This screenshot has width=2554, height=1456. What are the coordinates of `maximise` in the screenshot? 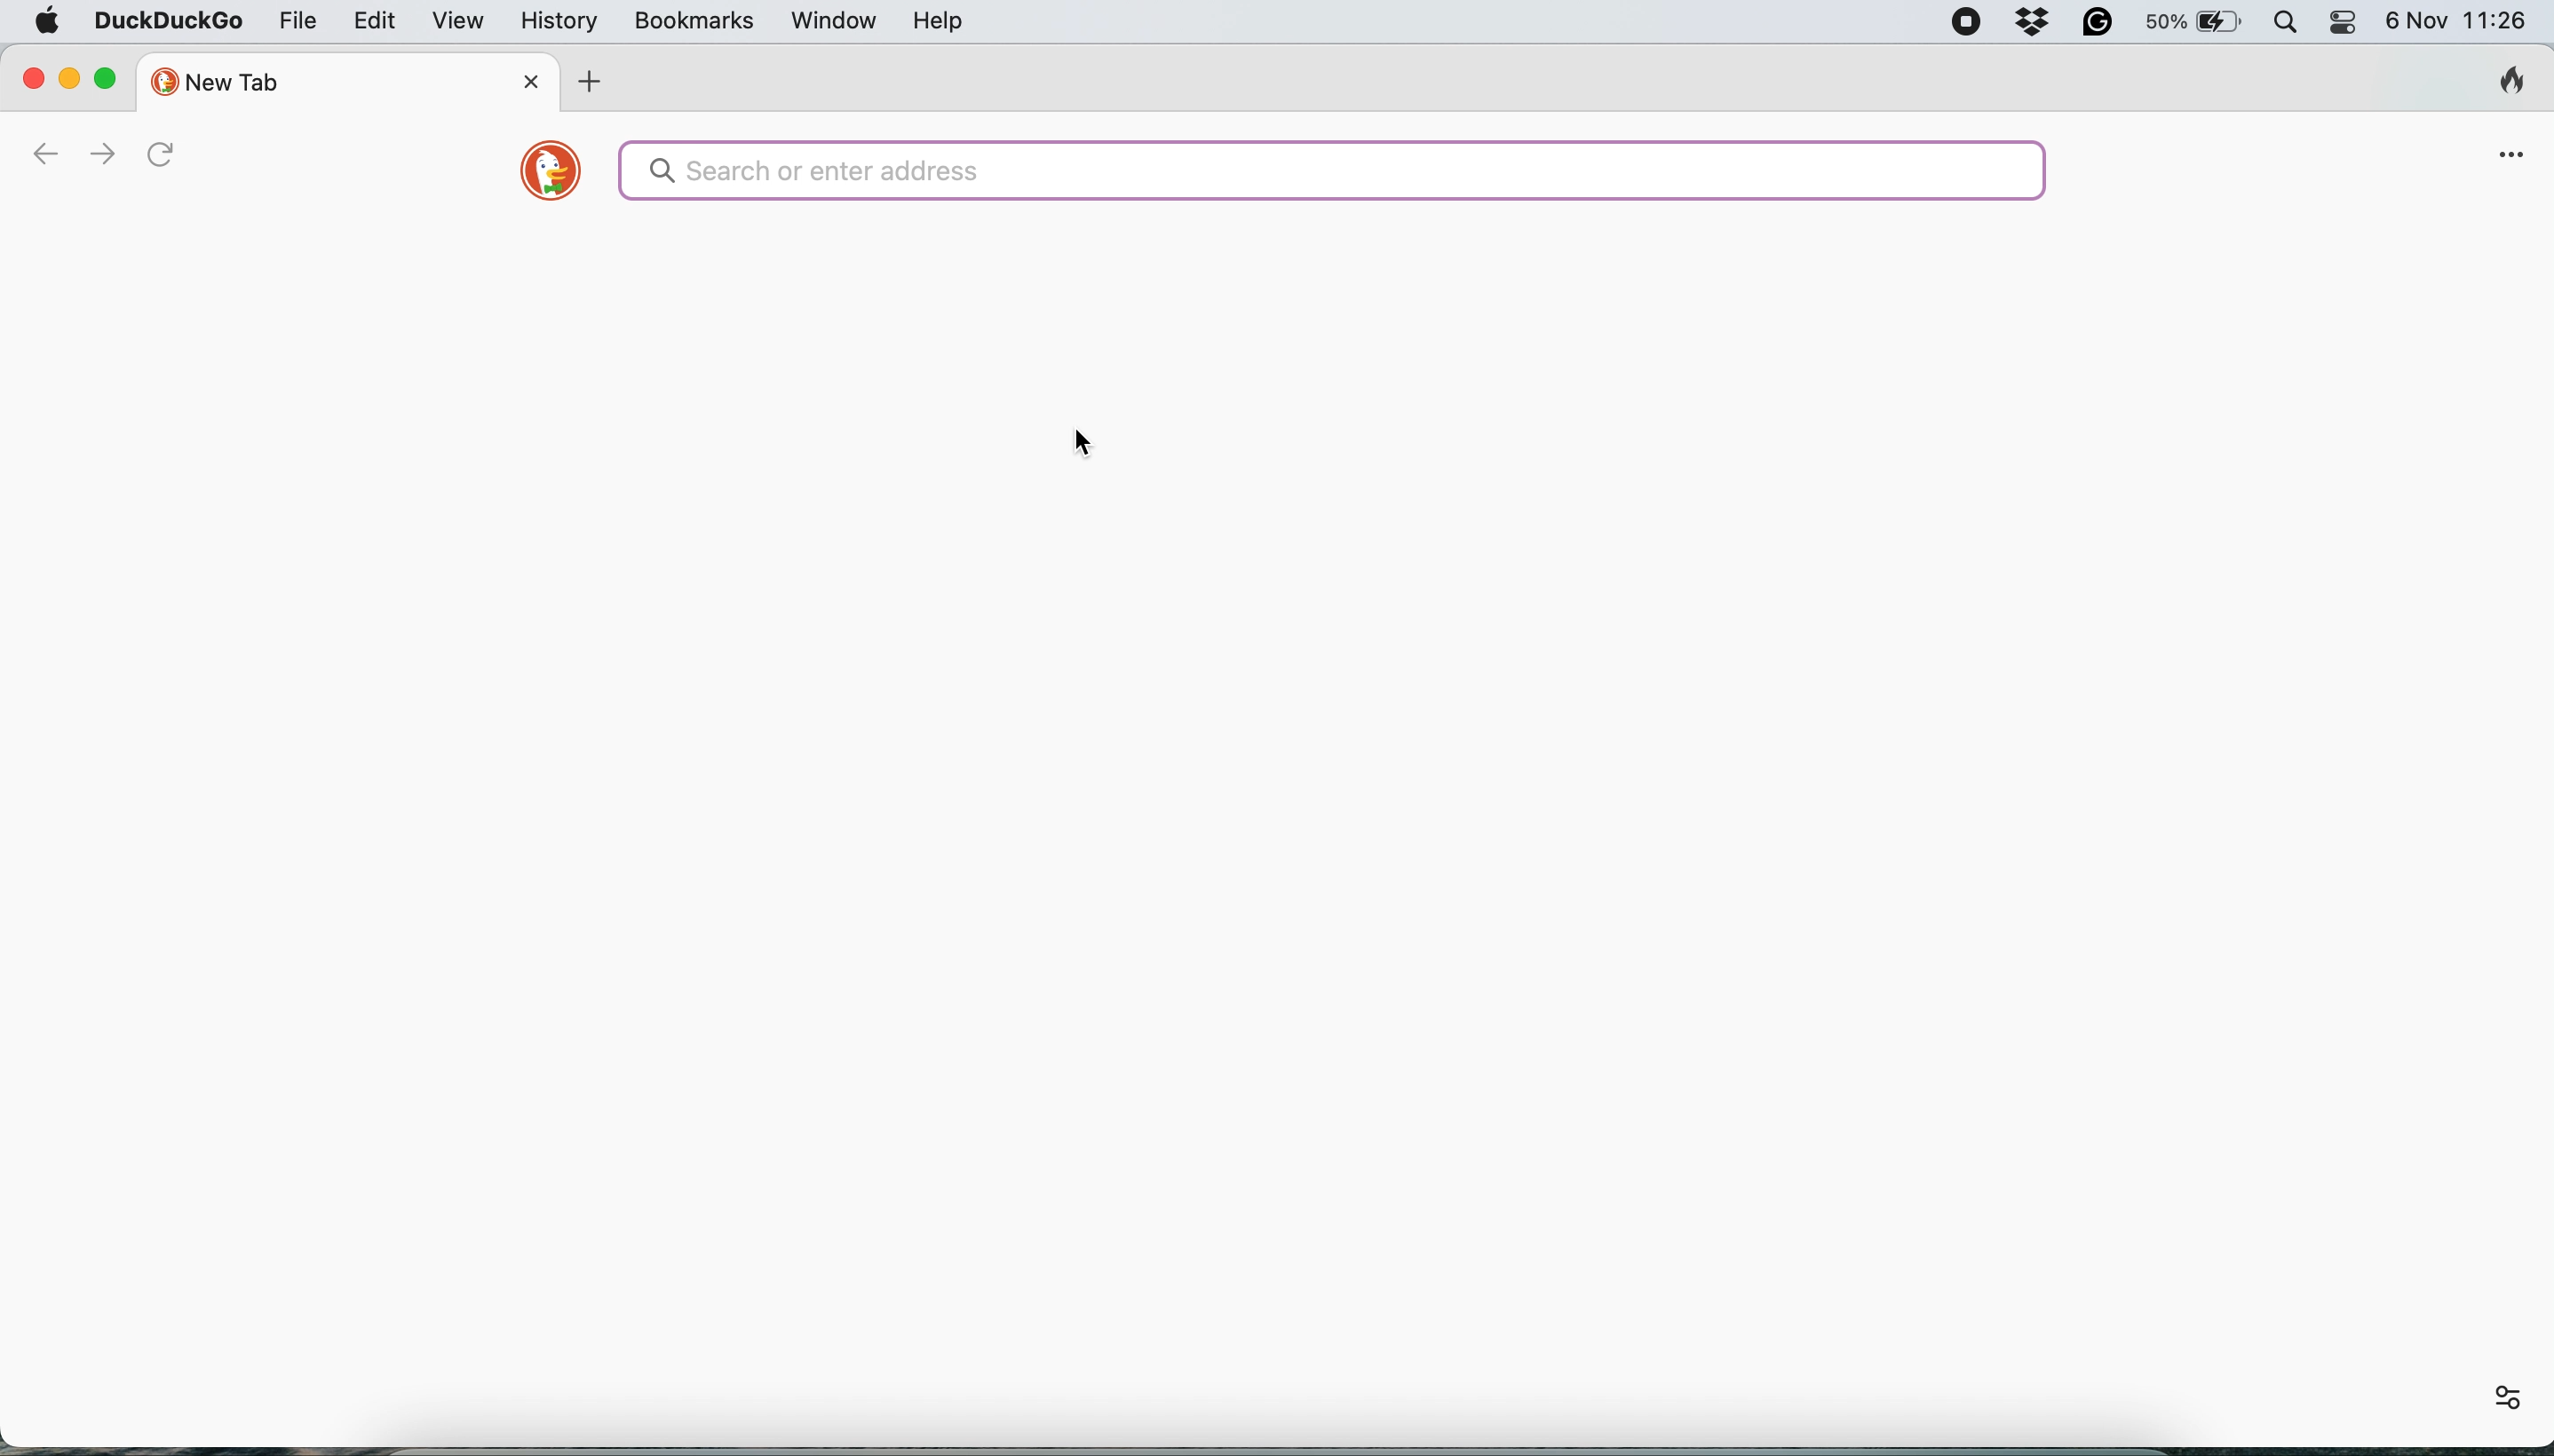 It's located at (107, 78).